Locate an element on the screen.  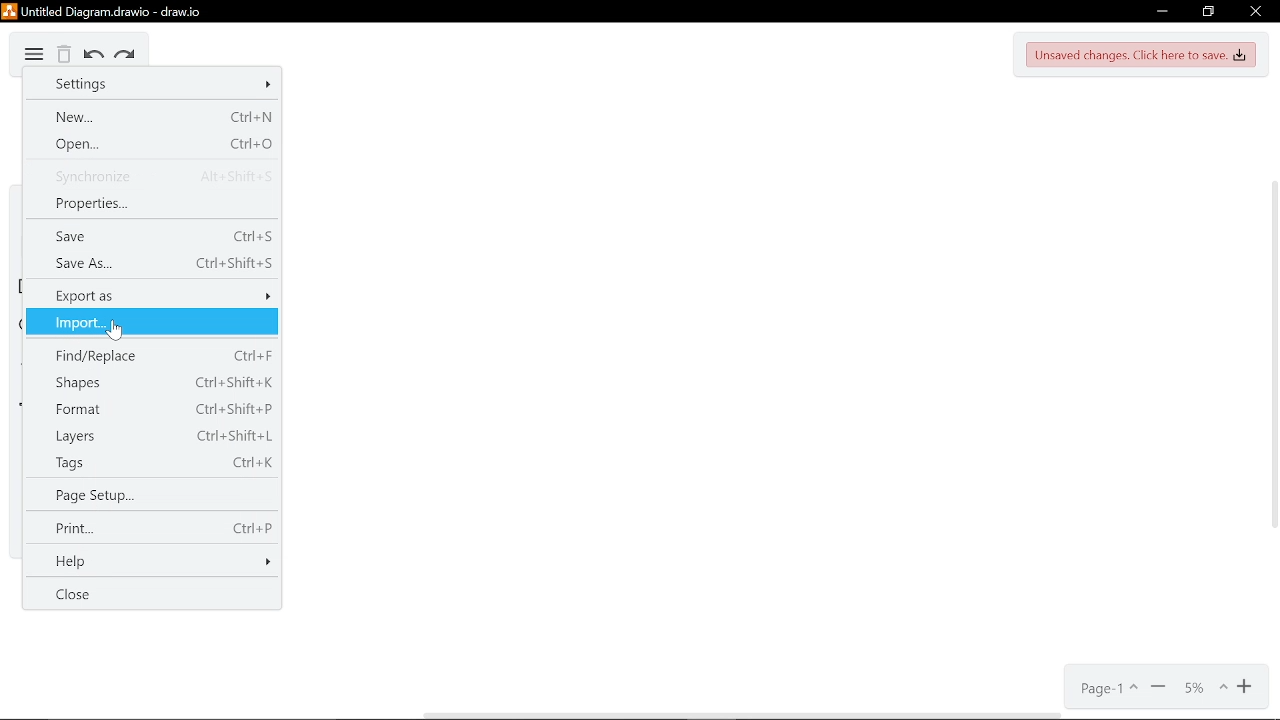
Redo is located at coordinates (126, 55).